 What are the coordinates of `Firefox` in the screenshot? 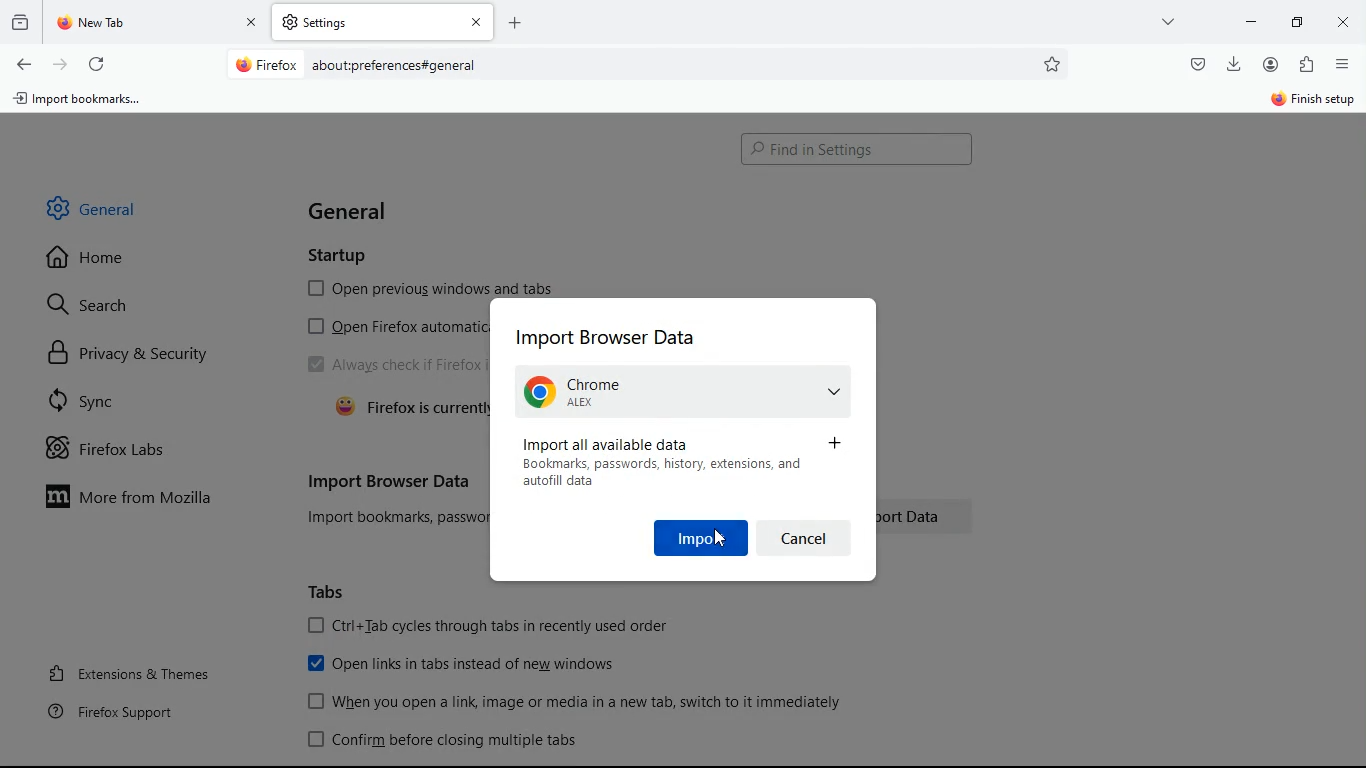 It's located at (266, 64).